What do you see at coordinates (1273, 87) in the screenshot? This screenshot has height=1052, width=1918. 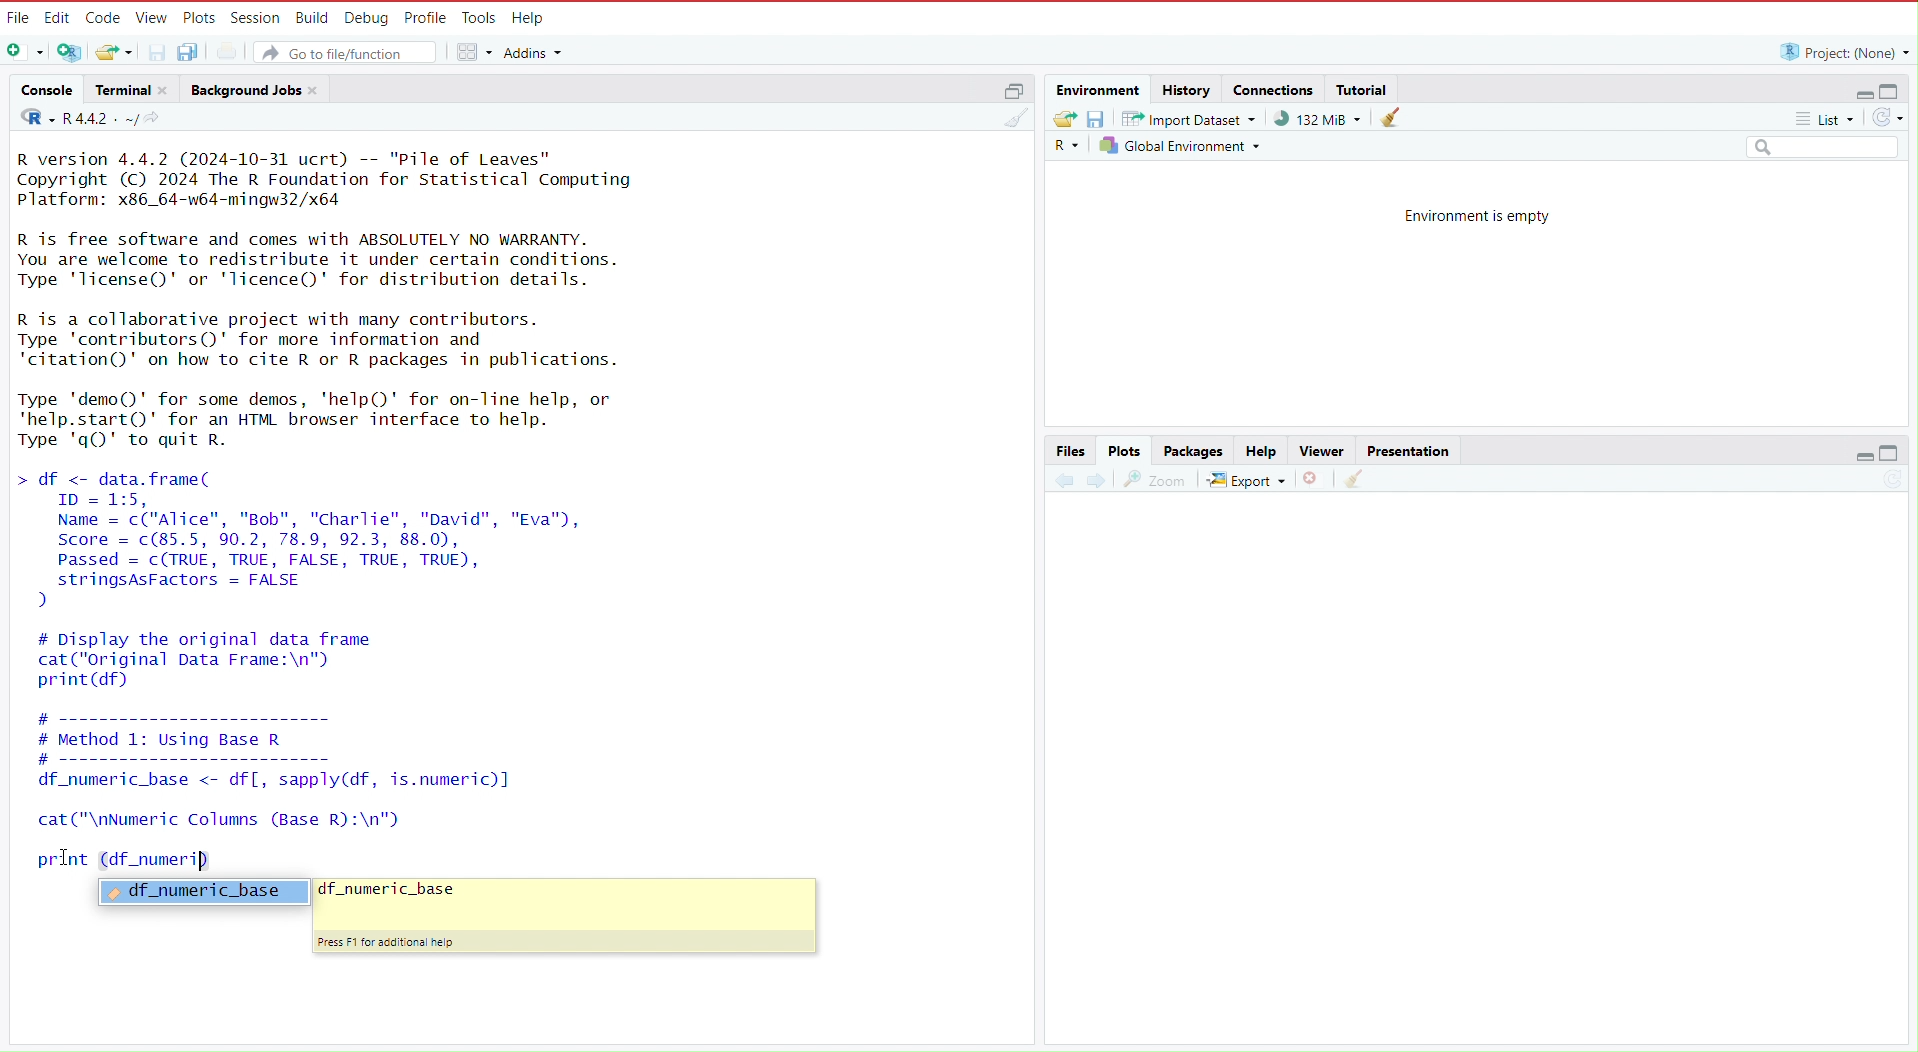 I see `connections` at bounding box center [1273, 87].